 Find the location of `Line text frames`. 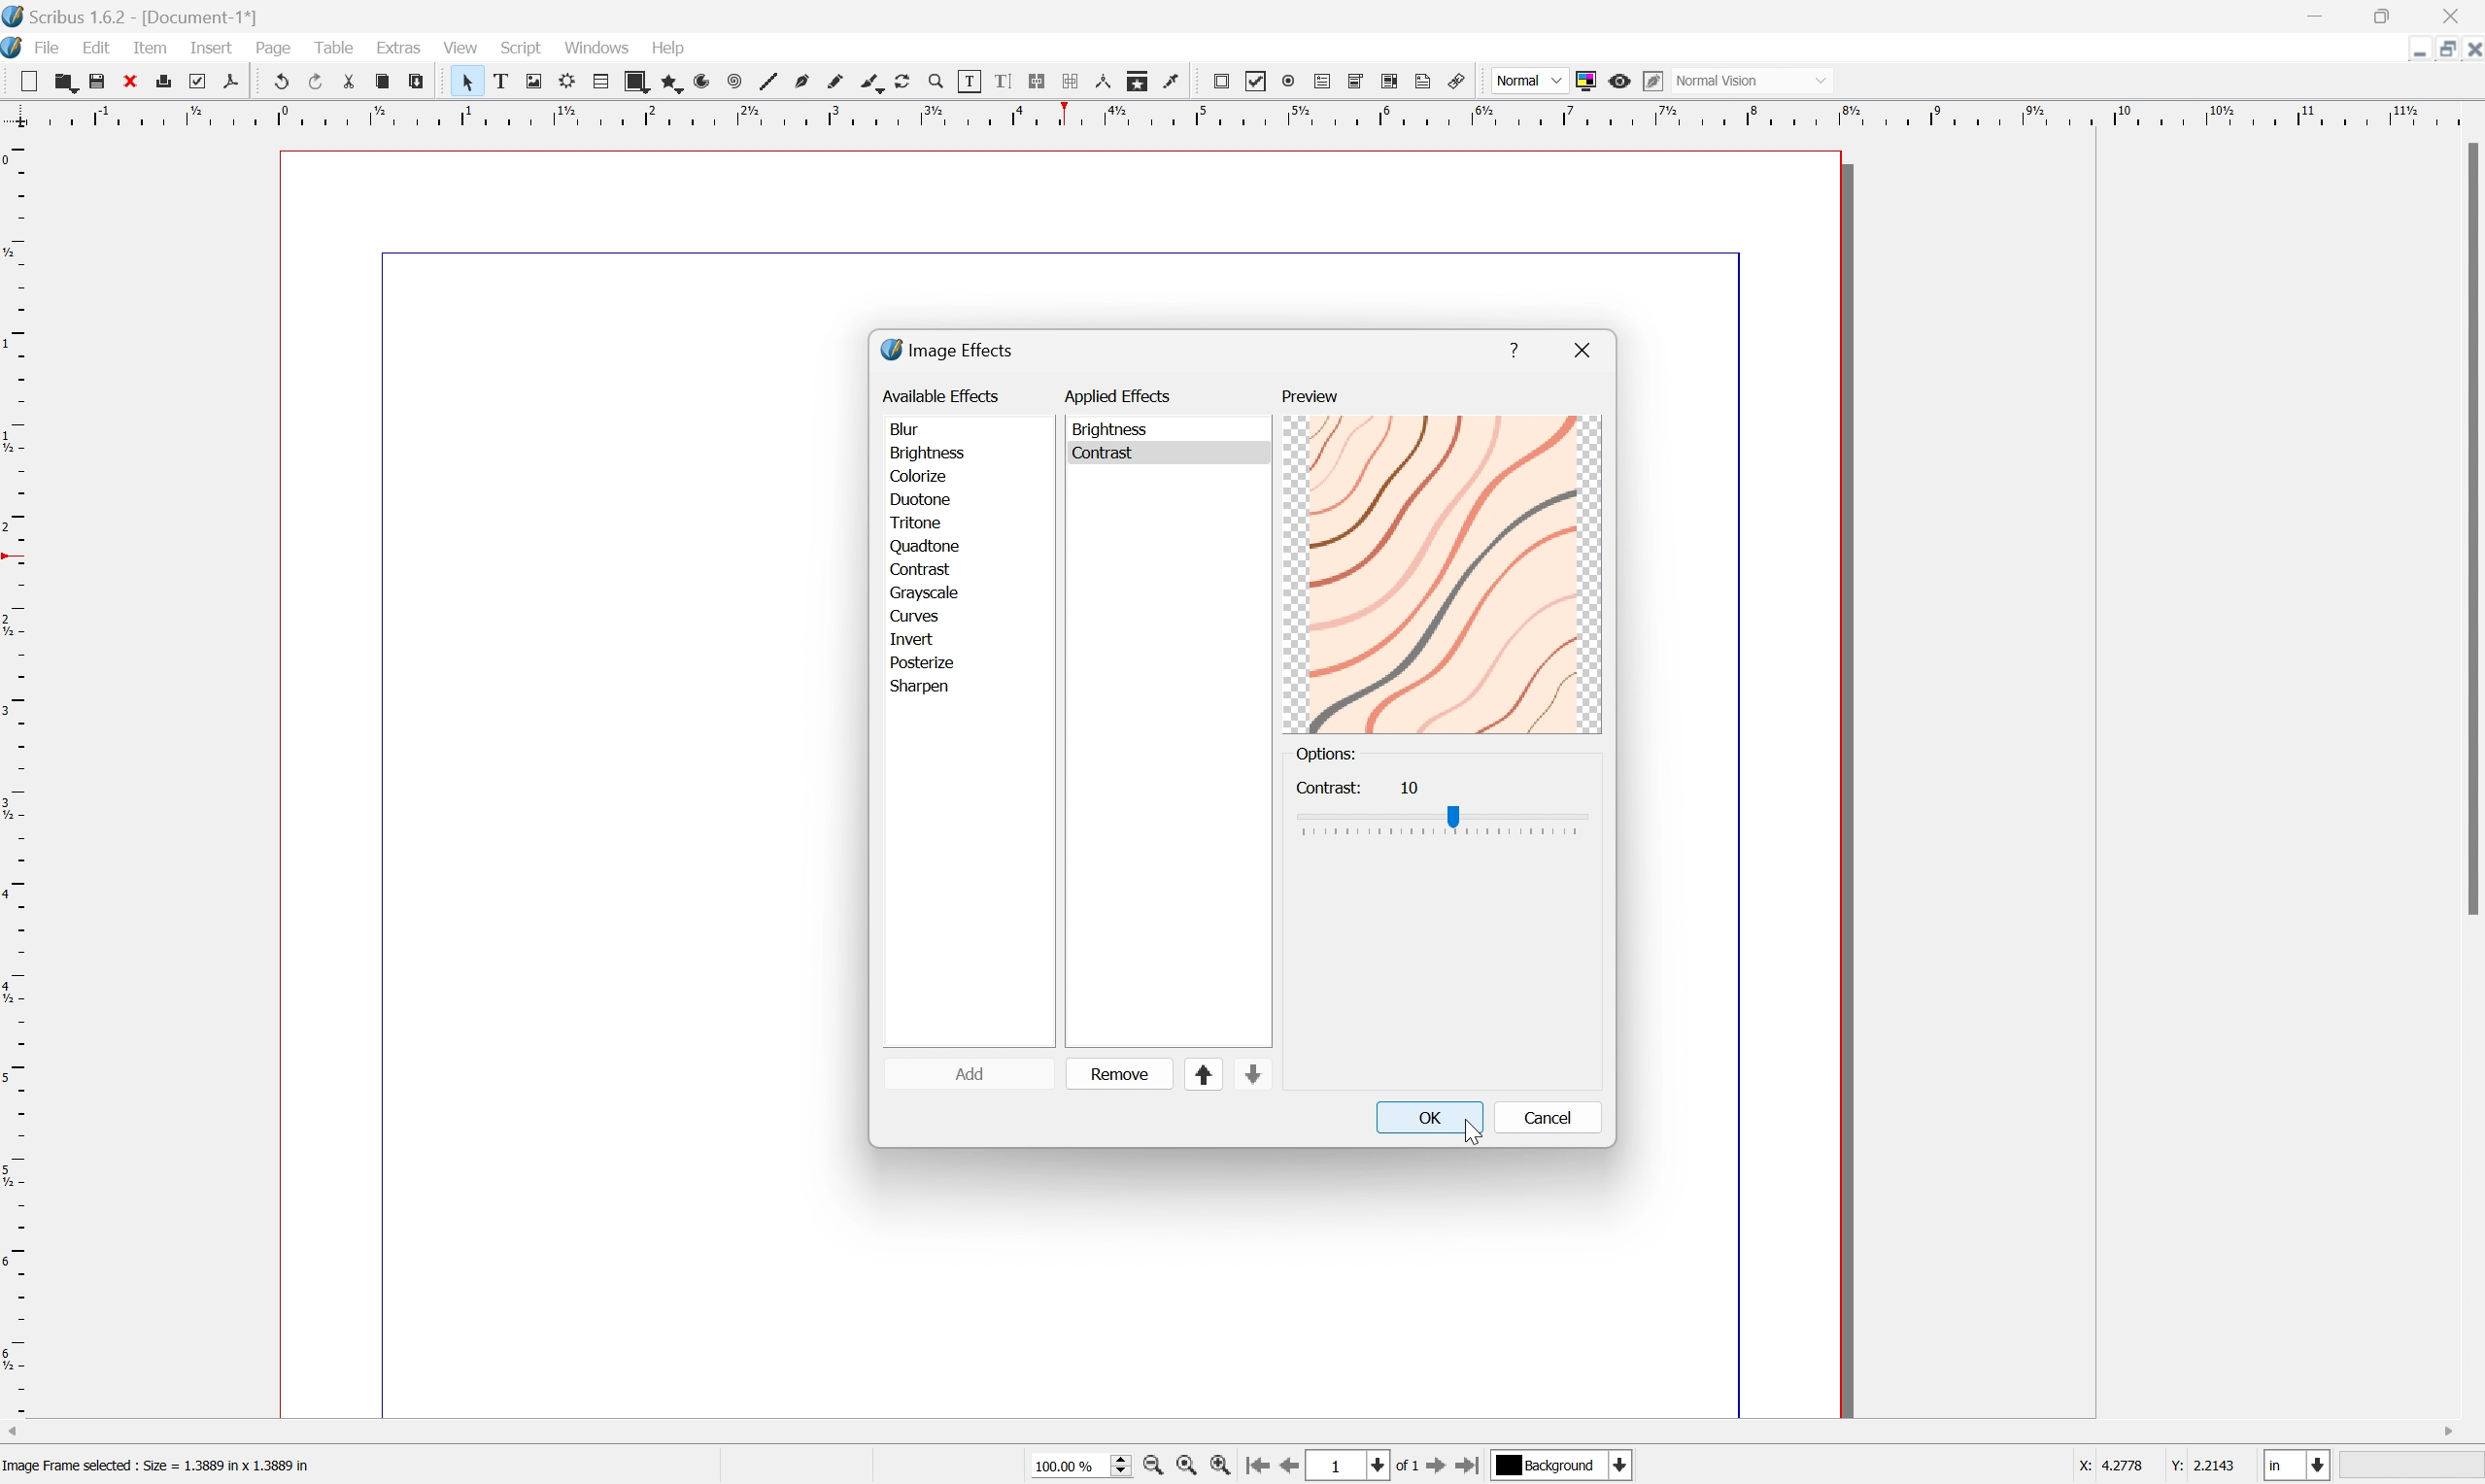

Line text frames is located at coordinates (1038, 79).